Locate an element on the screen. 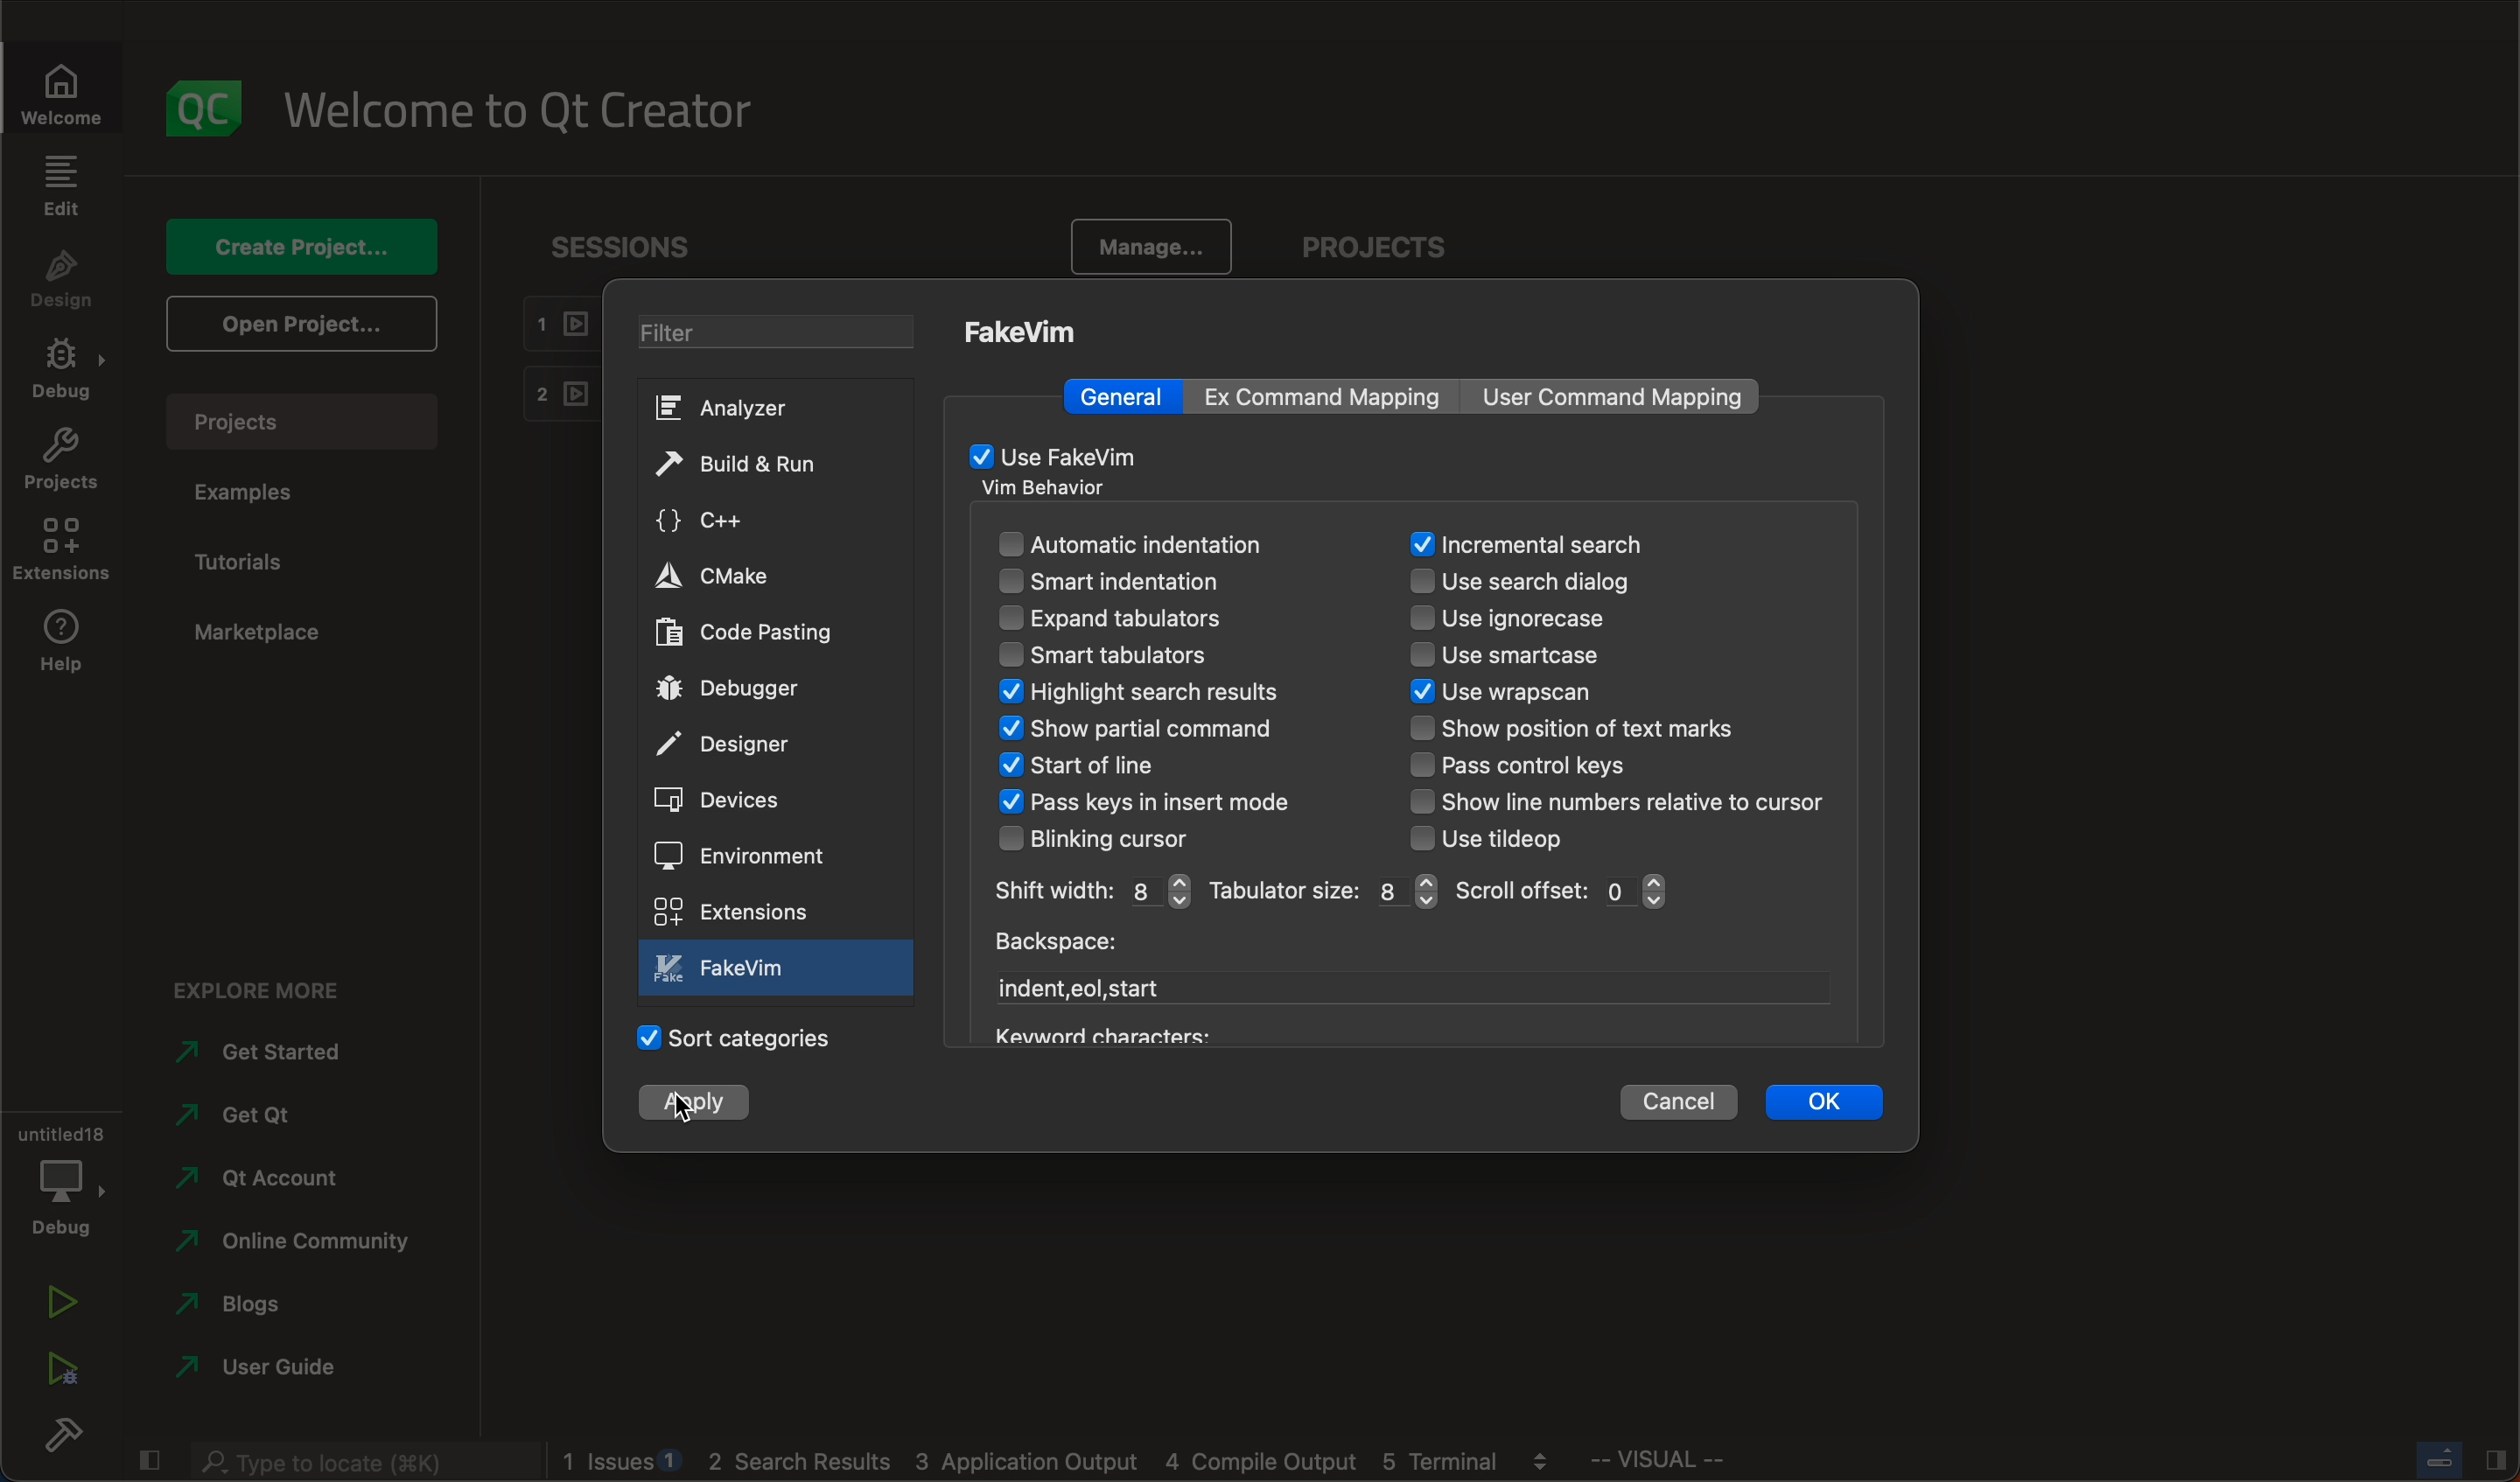 This screenshot has width=2520, height=1482.  is located at coordinates (805, 1457).